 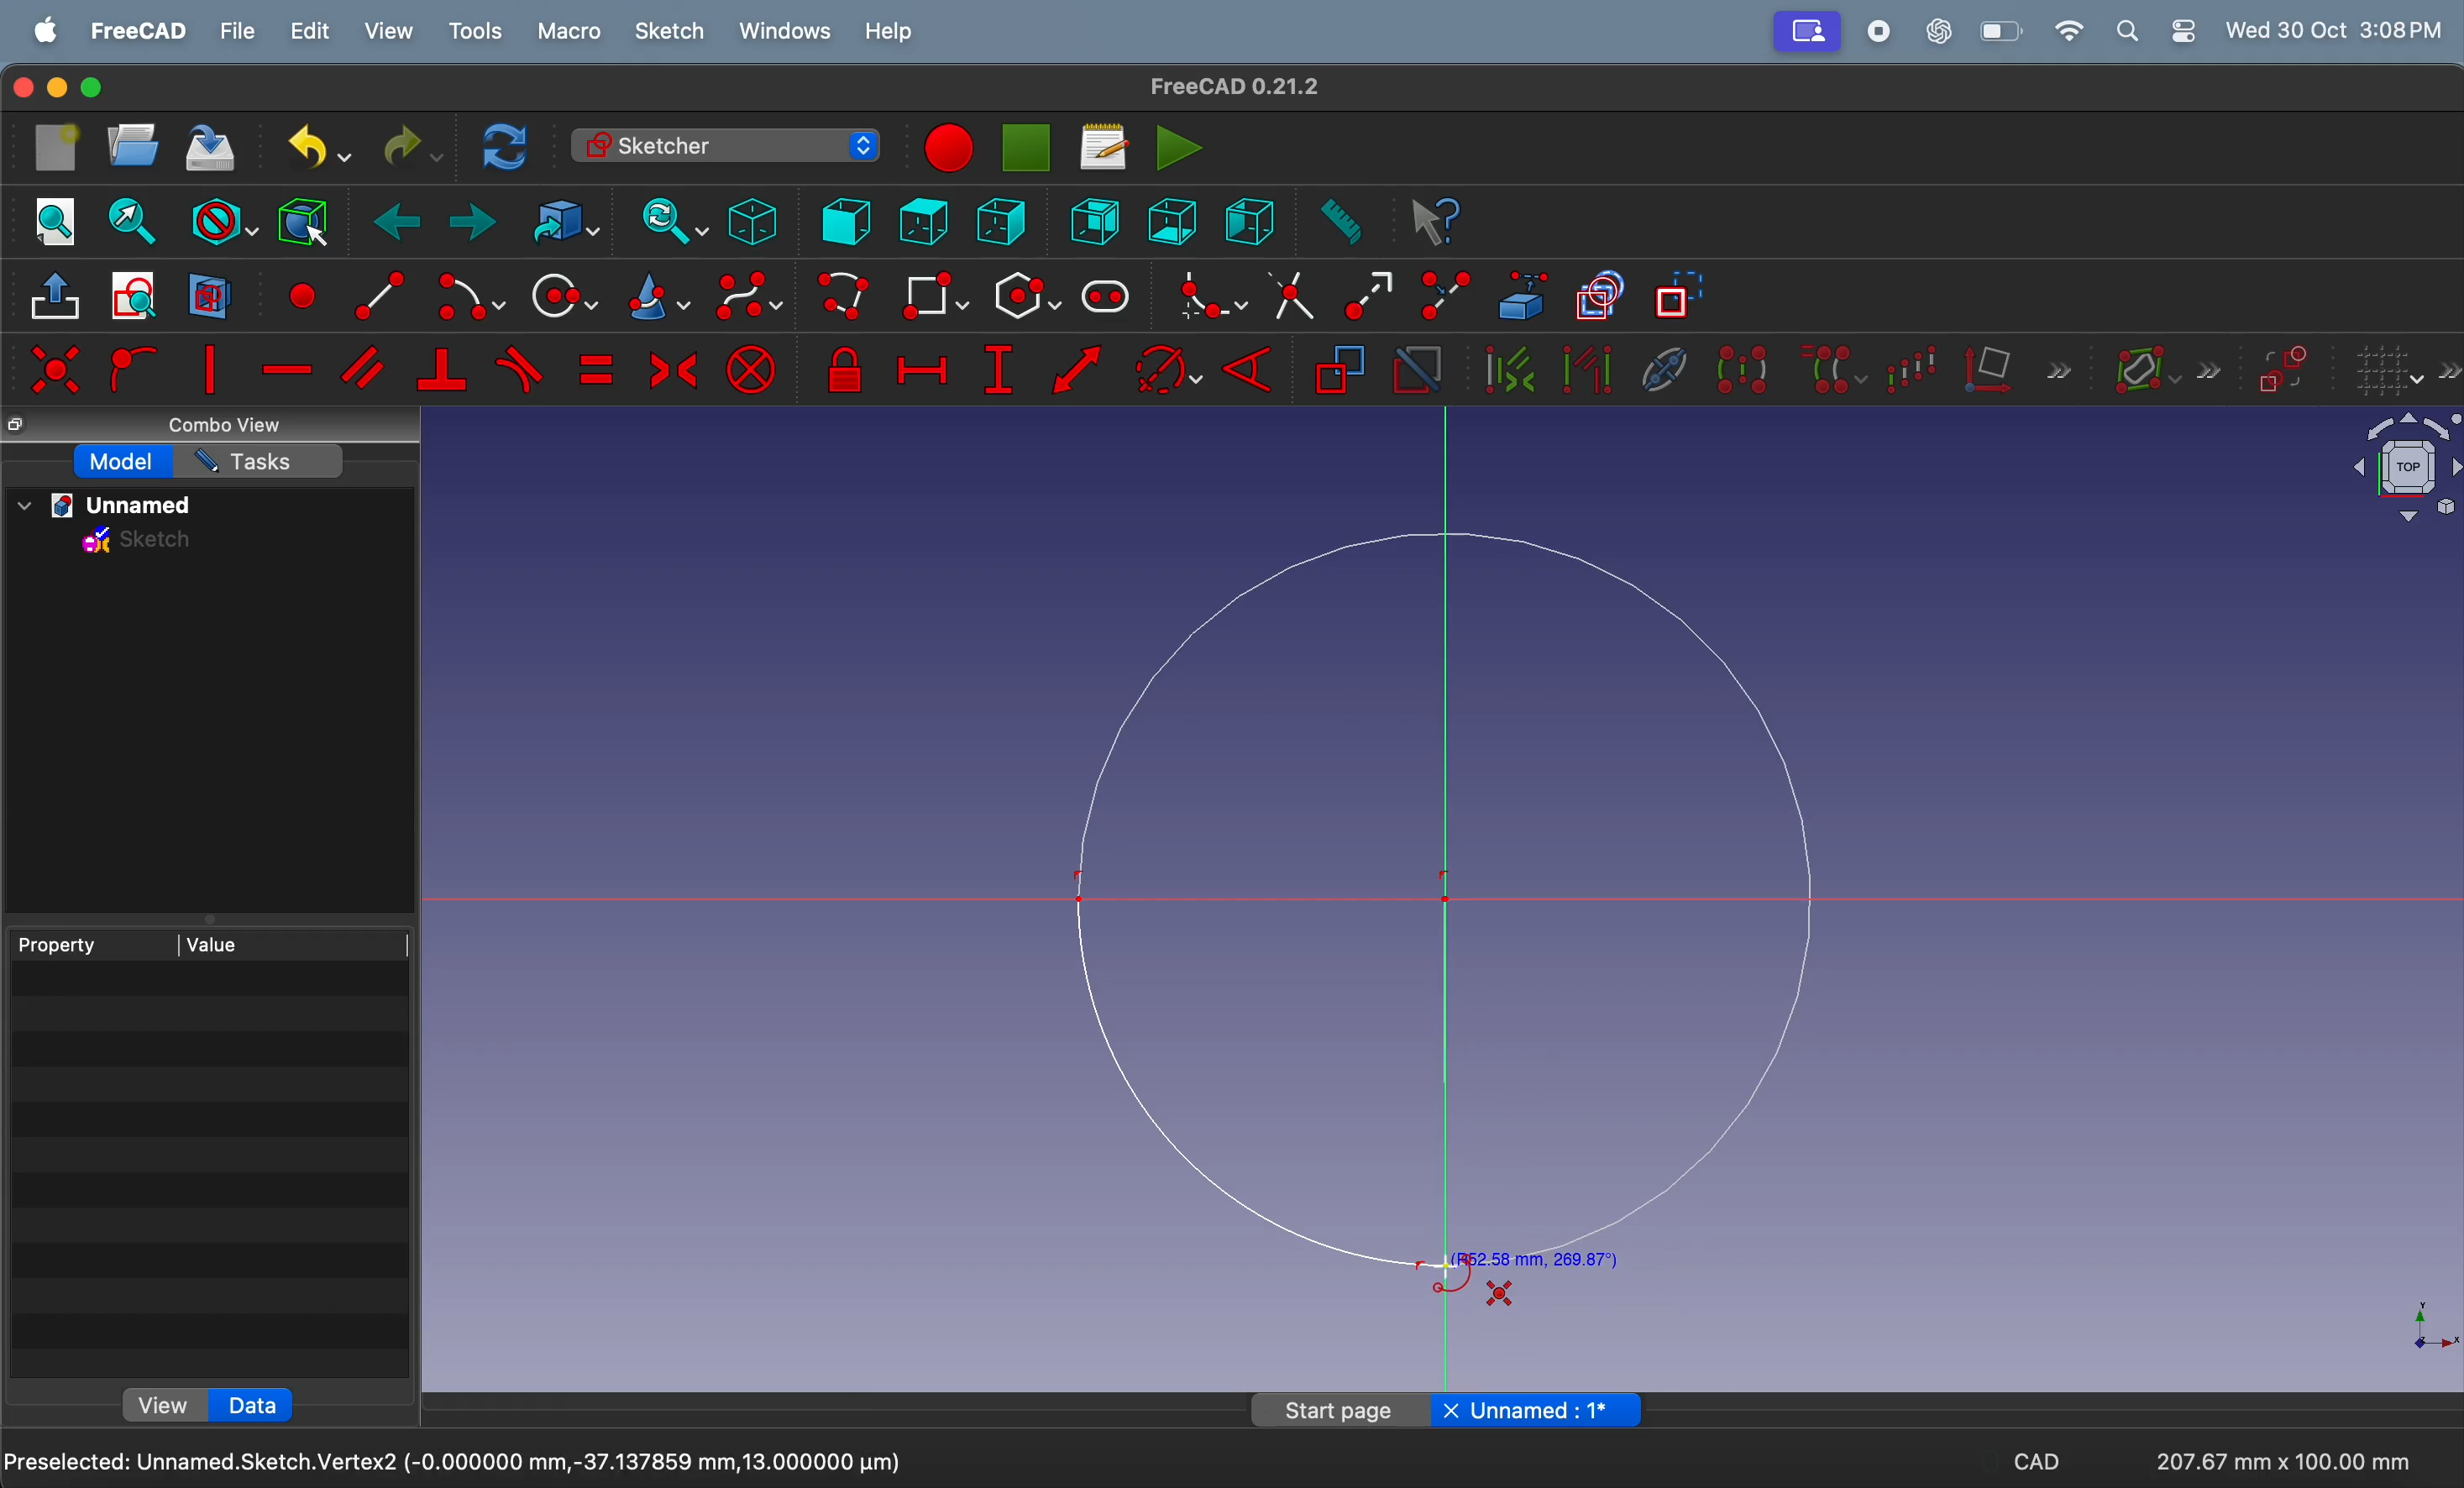 I want to click on chatgpt, so click(x=1941, y=30).